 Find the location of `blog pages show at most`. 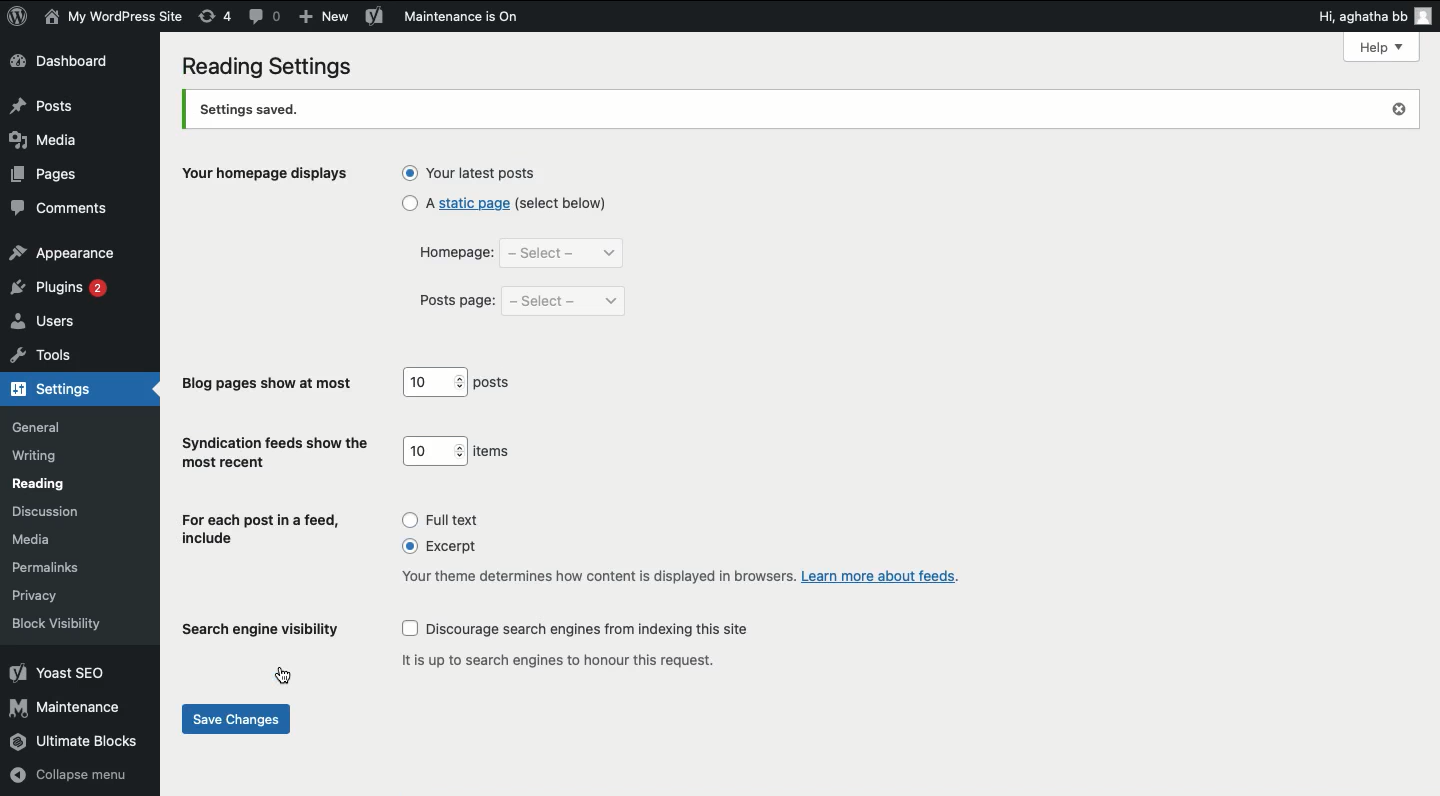

blog pages show at most is located at coordinates (267, 386).